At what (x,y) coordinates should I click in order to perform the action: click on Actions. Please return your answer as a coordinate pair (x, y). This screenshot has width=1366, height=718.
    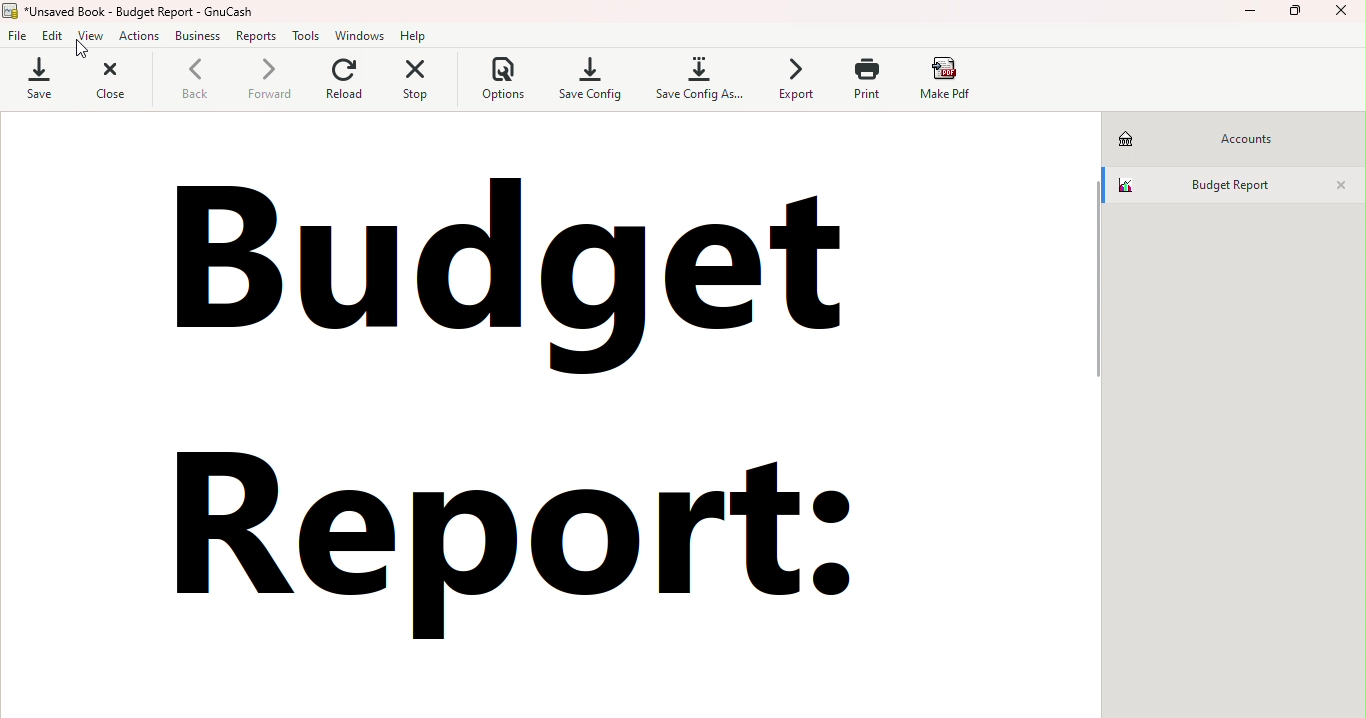
    Looking at the image, I should click on (138, 38).